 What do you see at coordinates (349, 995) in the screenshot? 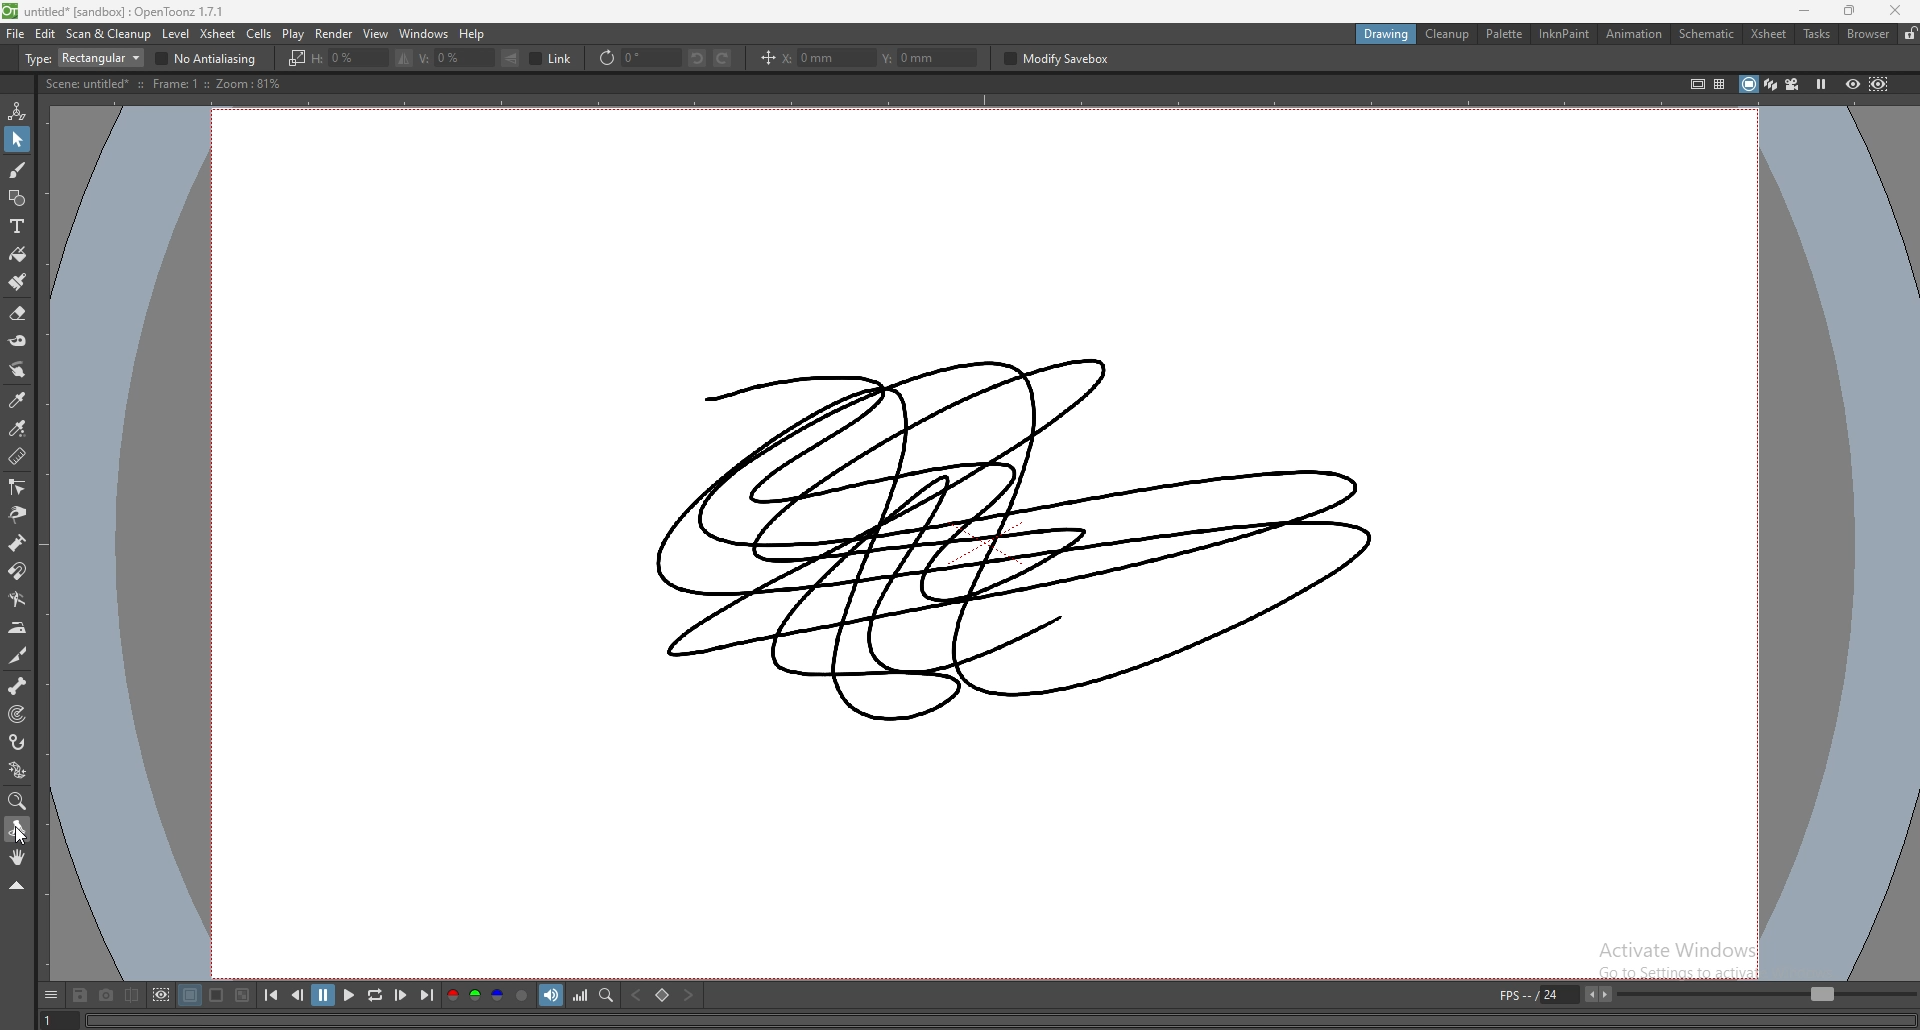
I see `play` at bounding box center [349, 995].